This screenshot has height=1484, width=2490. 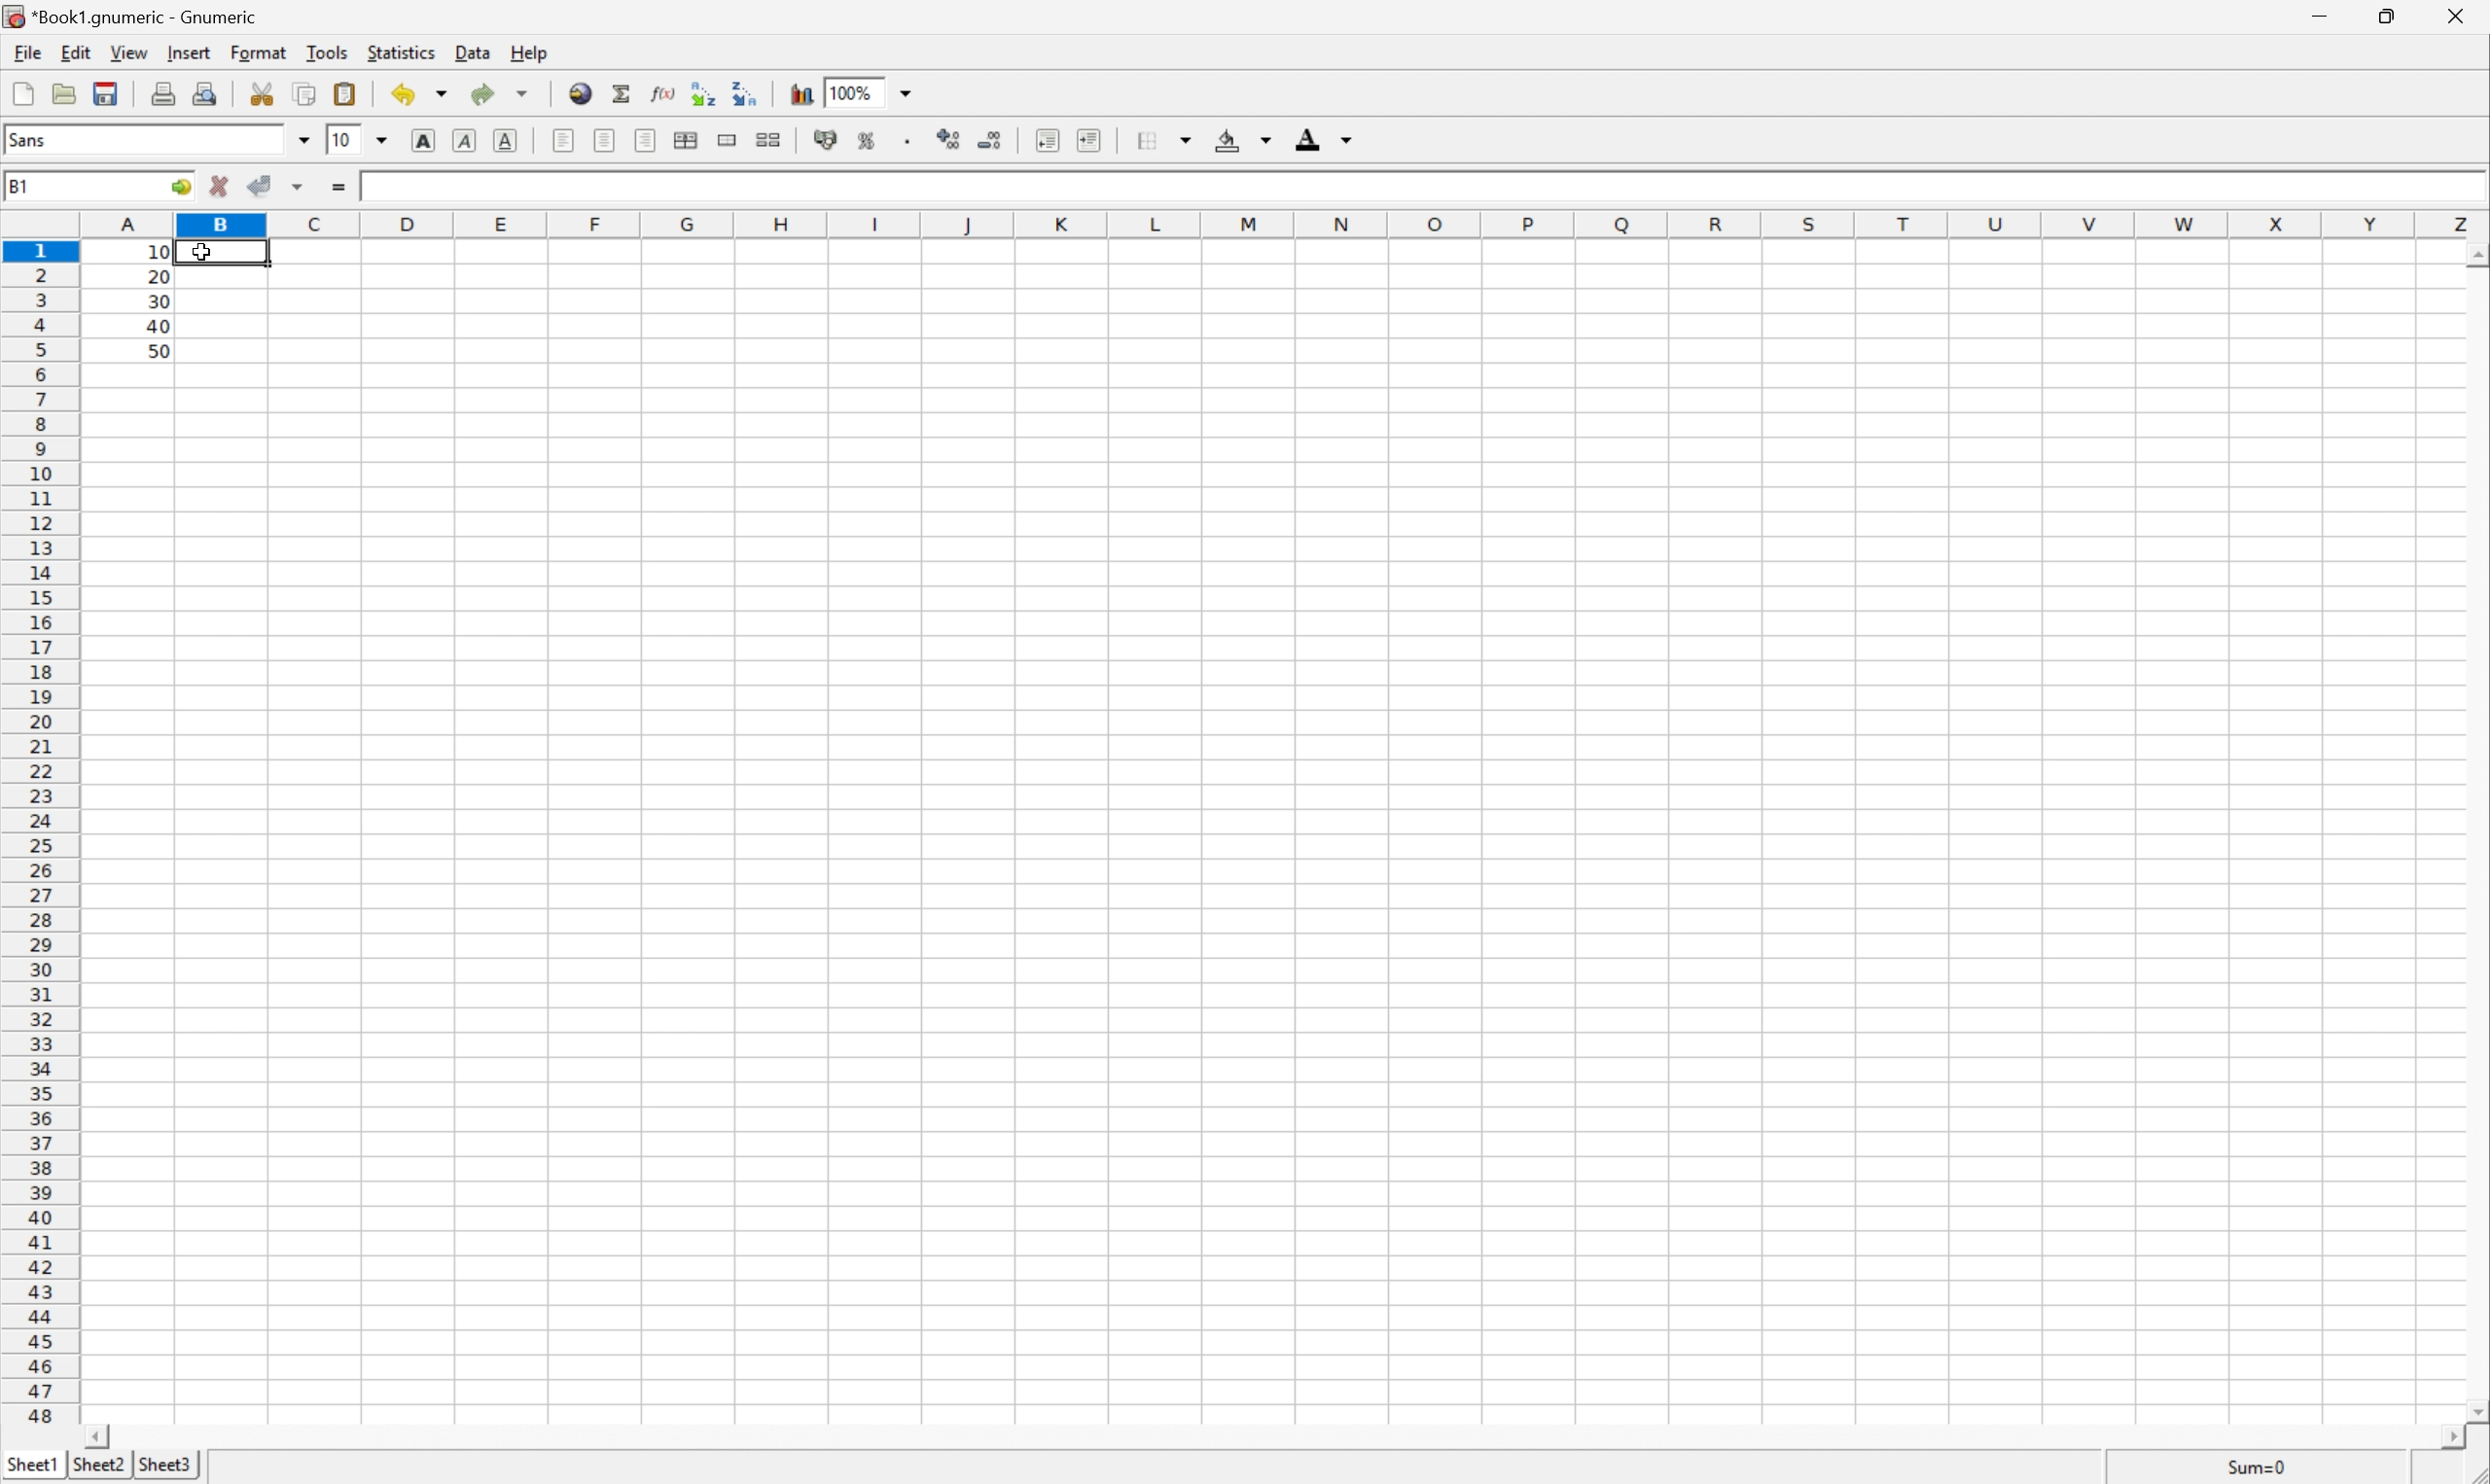 I want to click on Center Horizontally, so click(x=606, y=138).